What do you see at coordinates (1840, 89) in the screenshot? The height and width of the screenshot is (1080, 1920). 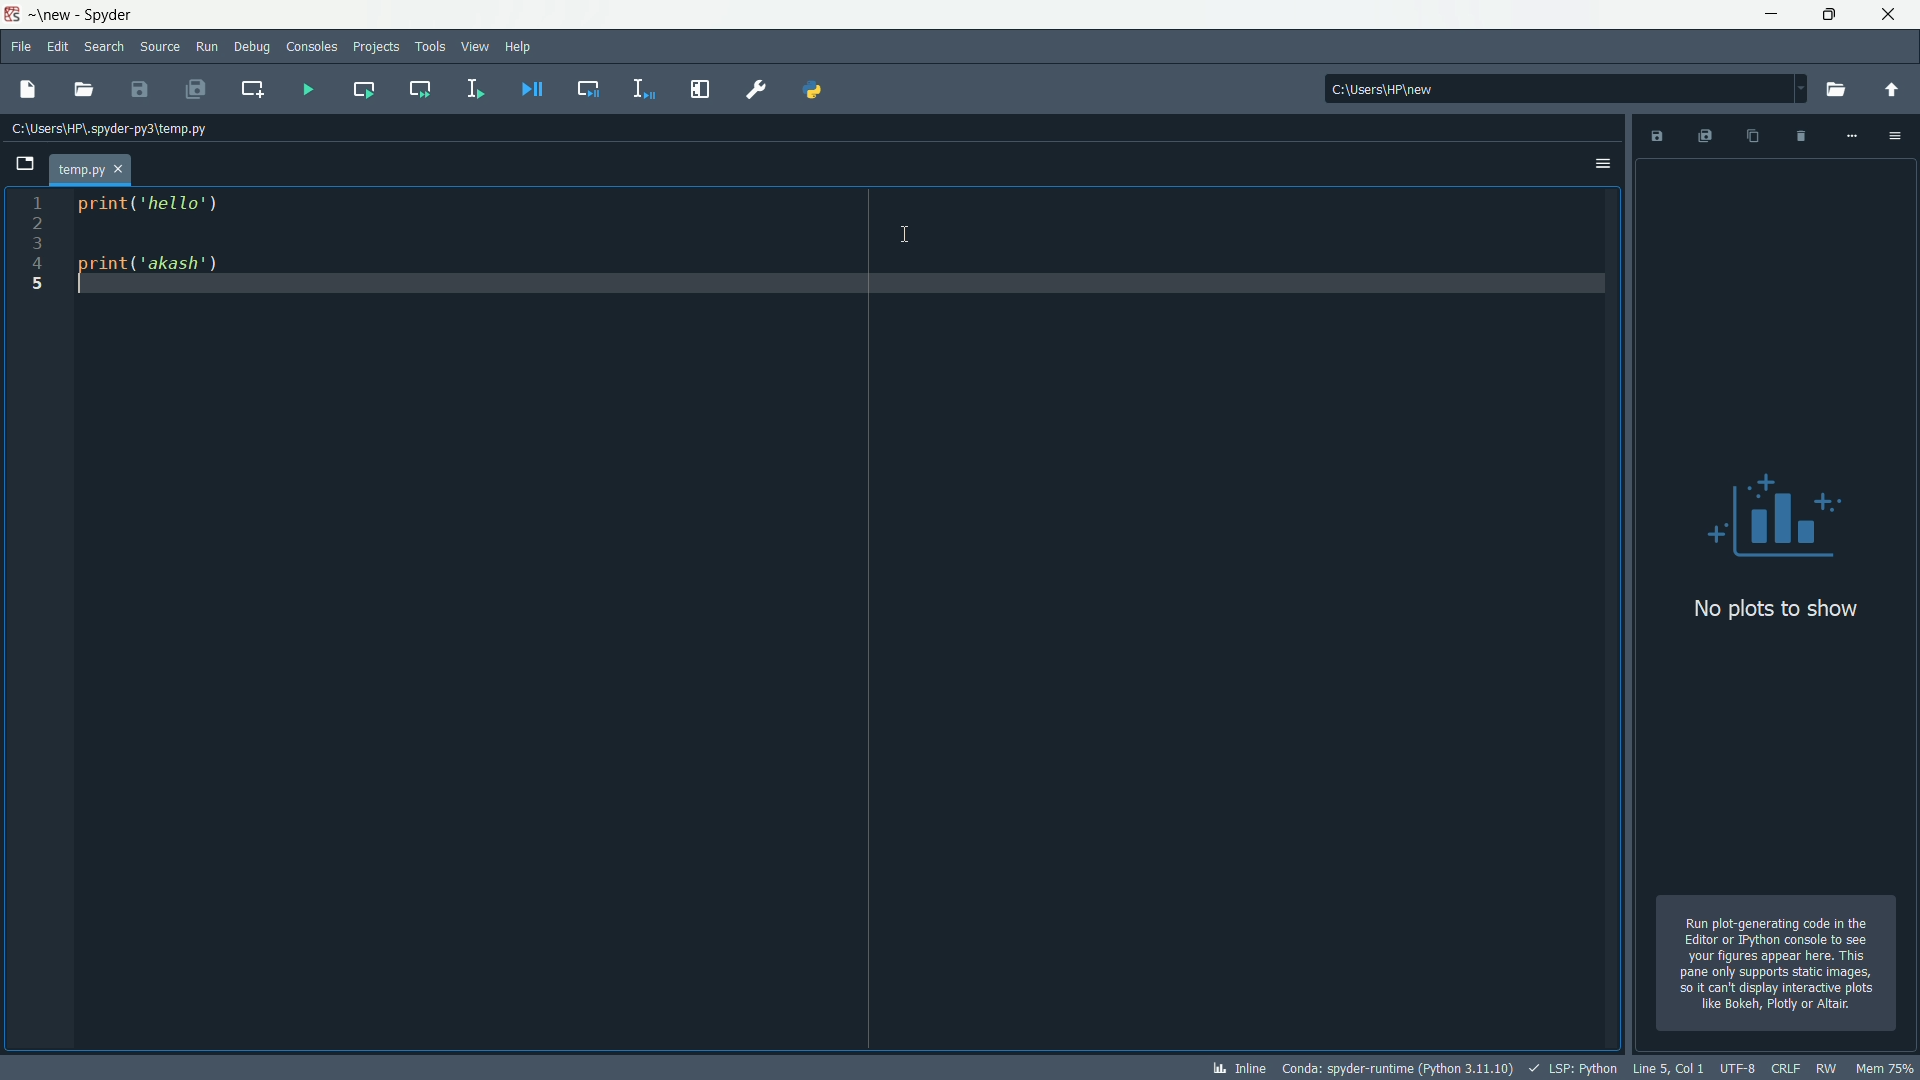 I see `browse a working directory` at bounding box center [1840, 89].